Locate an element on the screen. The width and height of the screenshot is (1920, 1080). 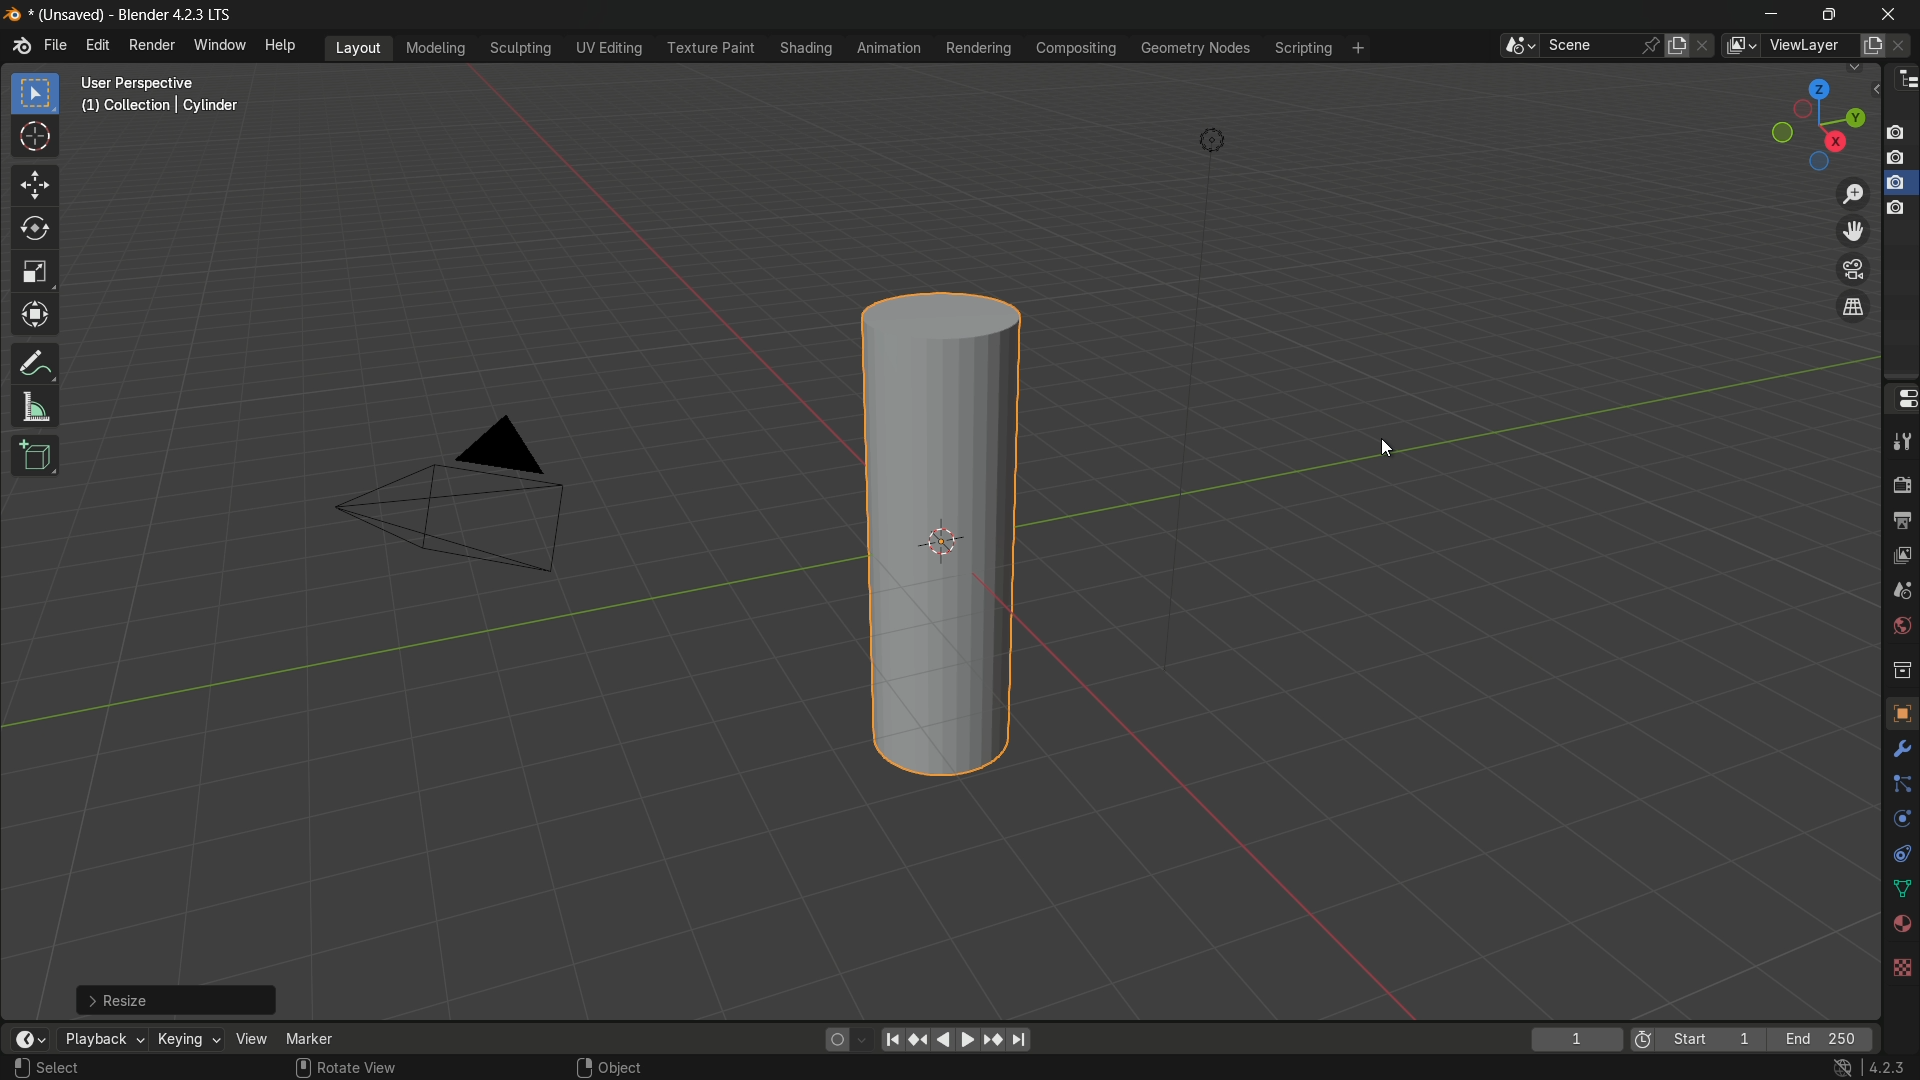
file menu is located at coordinates (56, 46).